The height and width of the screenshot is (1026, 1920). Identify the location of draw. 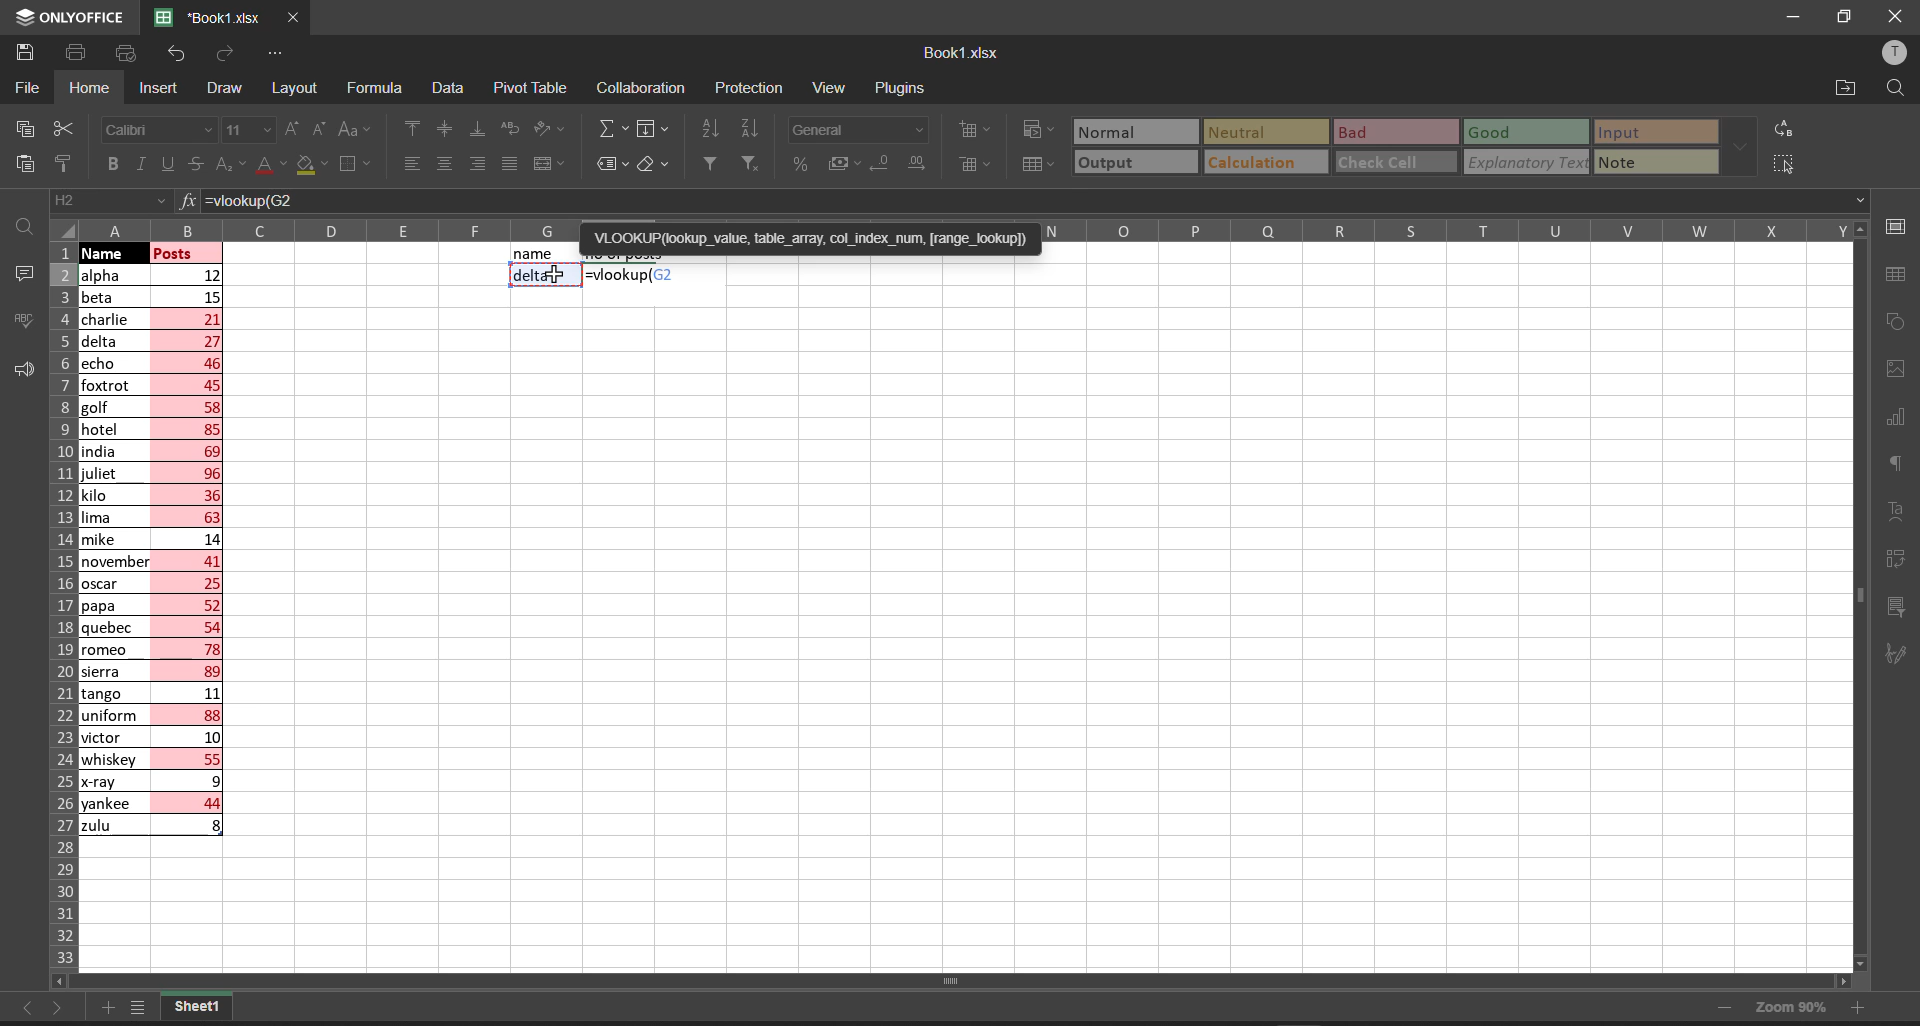
(221, 88).